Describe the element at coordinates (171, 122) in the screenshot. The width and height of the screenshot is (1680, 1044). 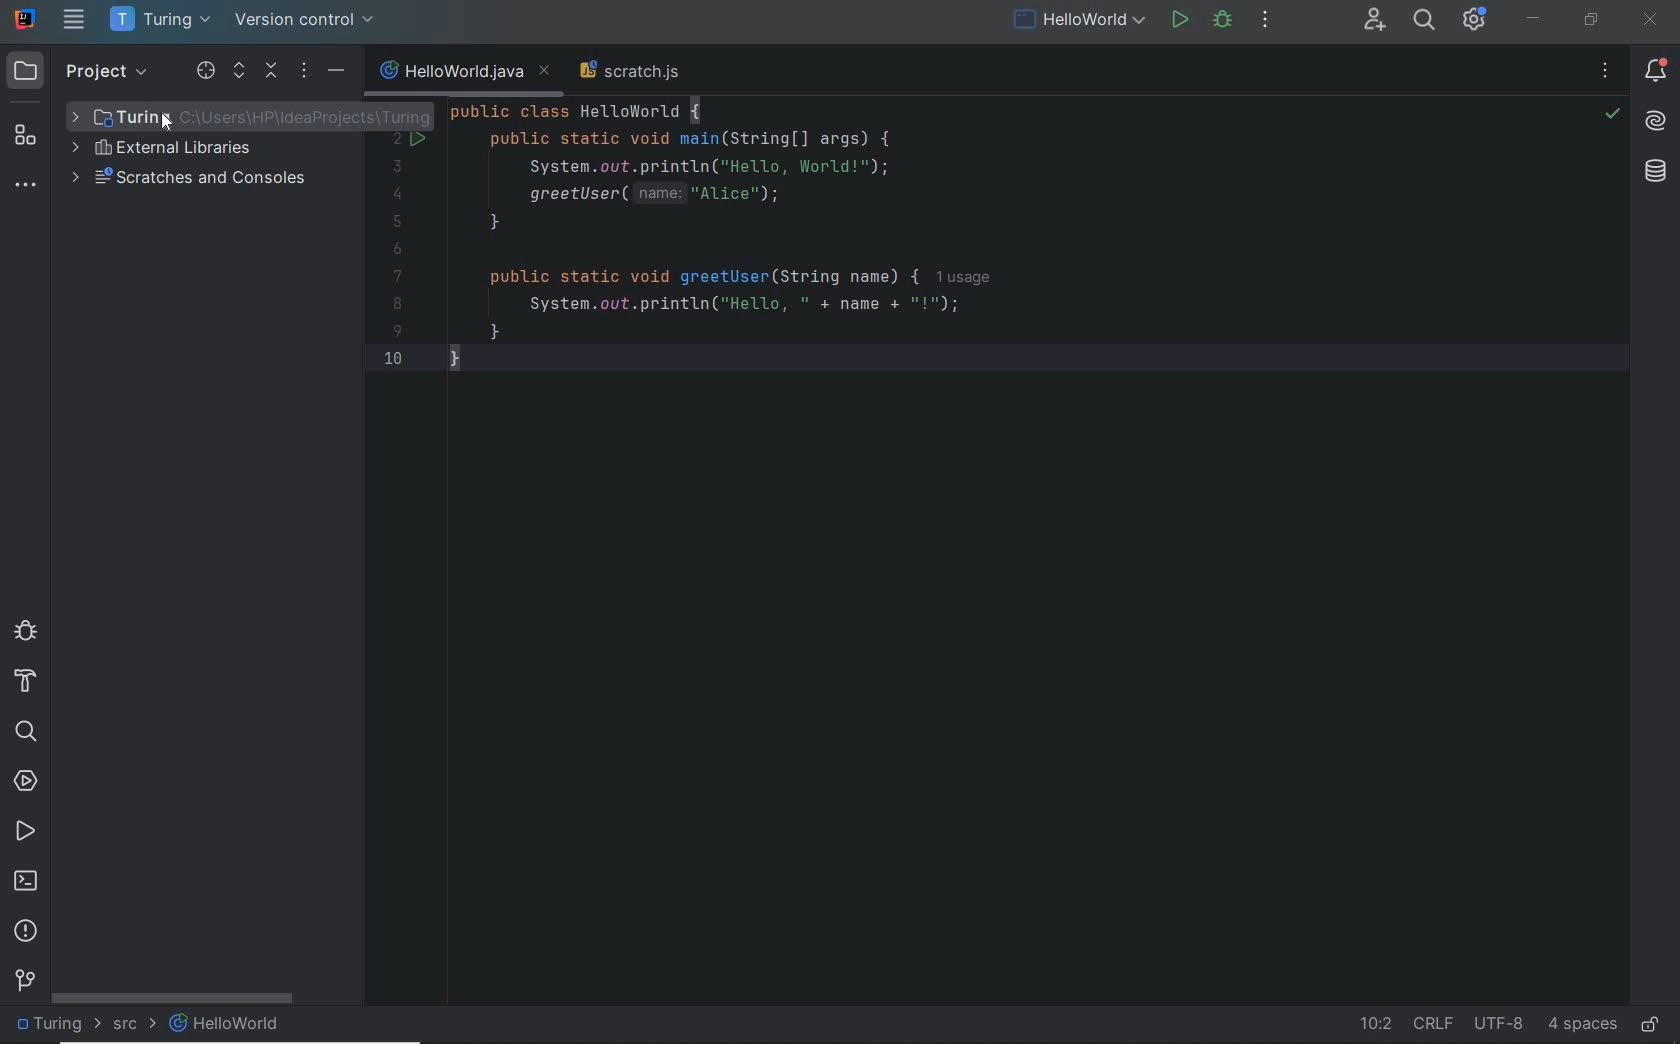
I see `cursor` at that location.